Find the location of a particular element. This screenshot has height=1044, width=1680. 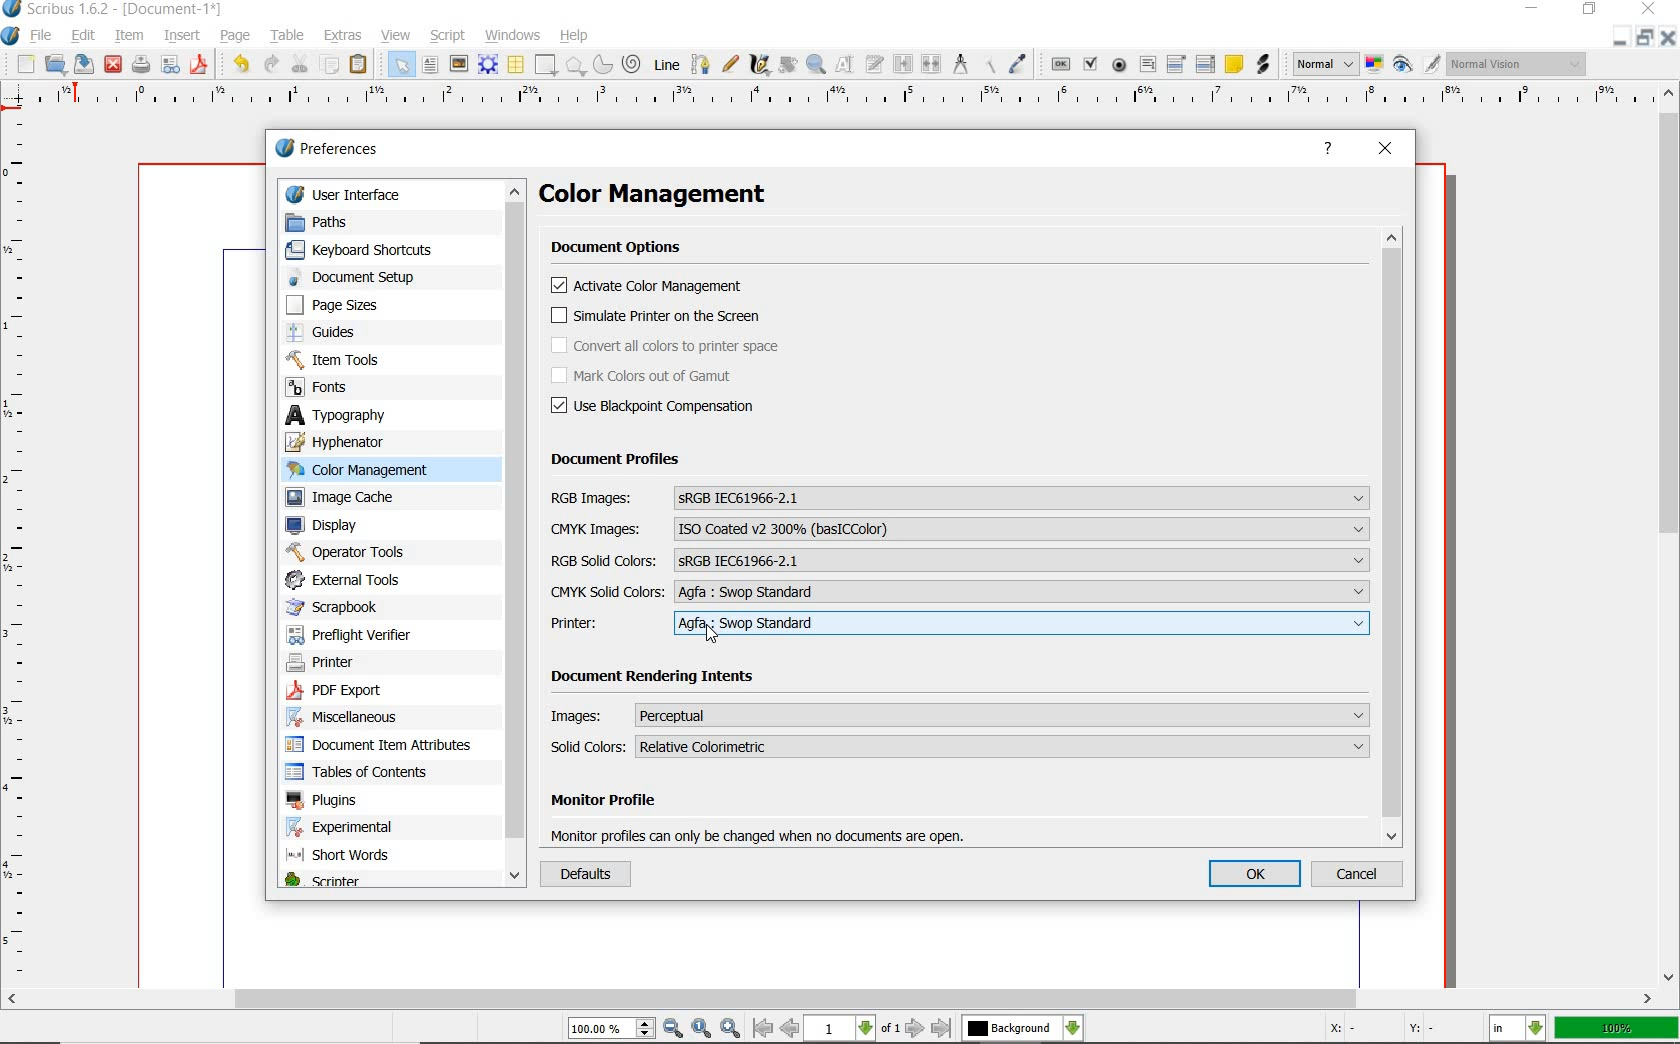

copy item properties is located at coordinates (991, 63).